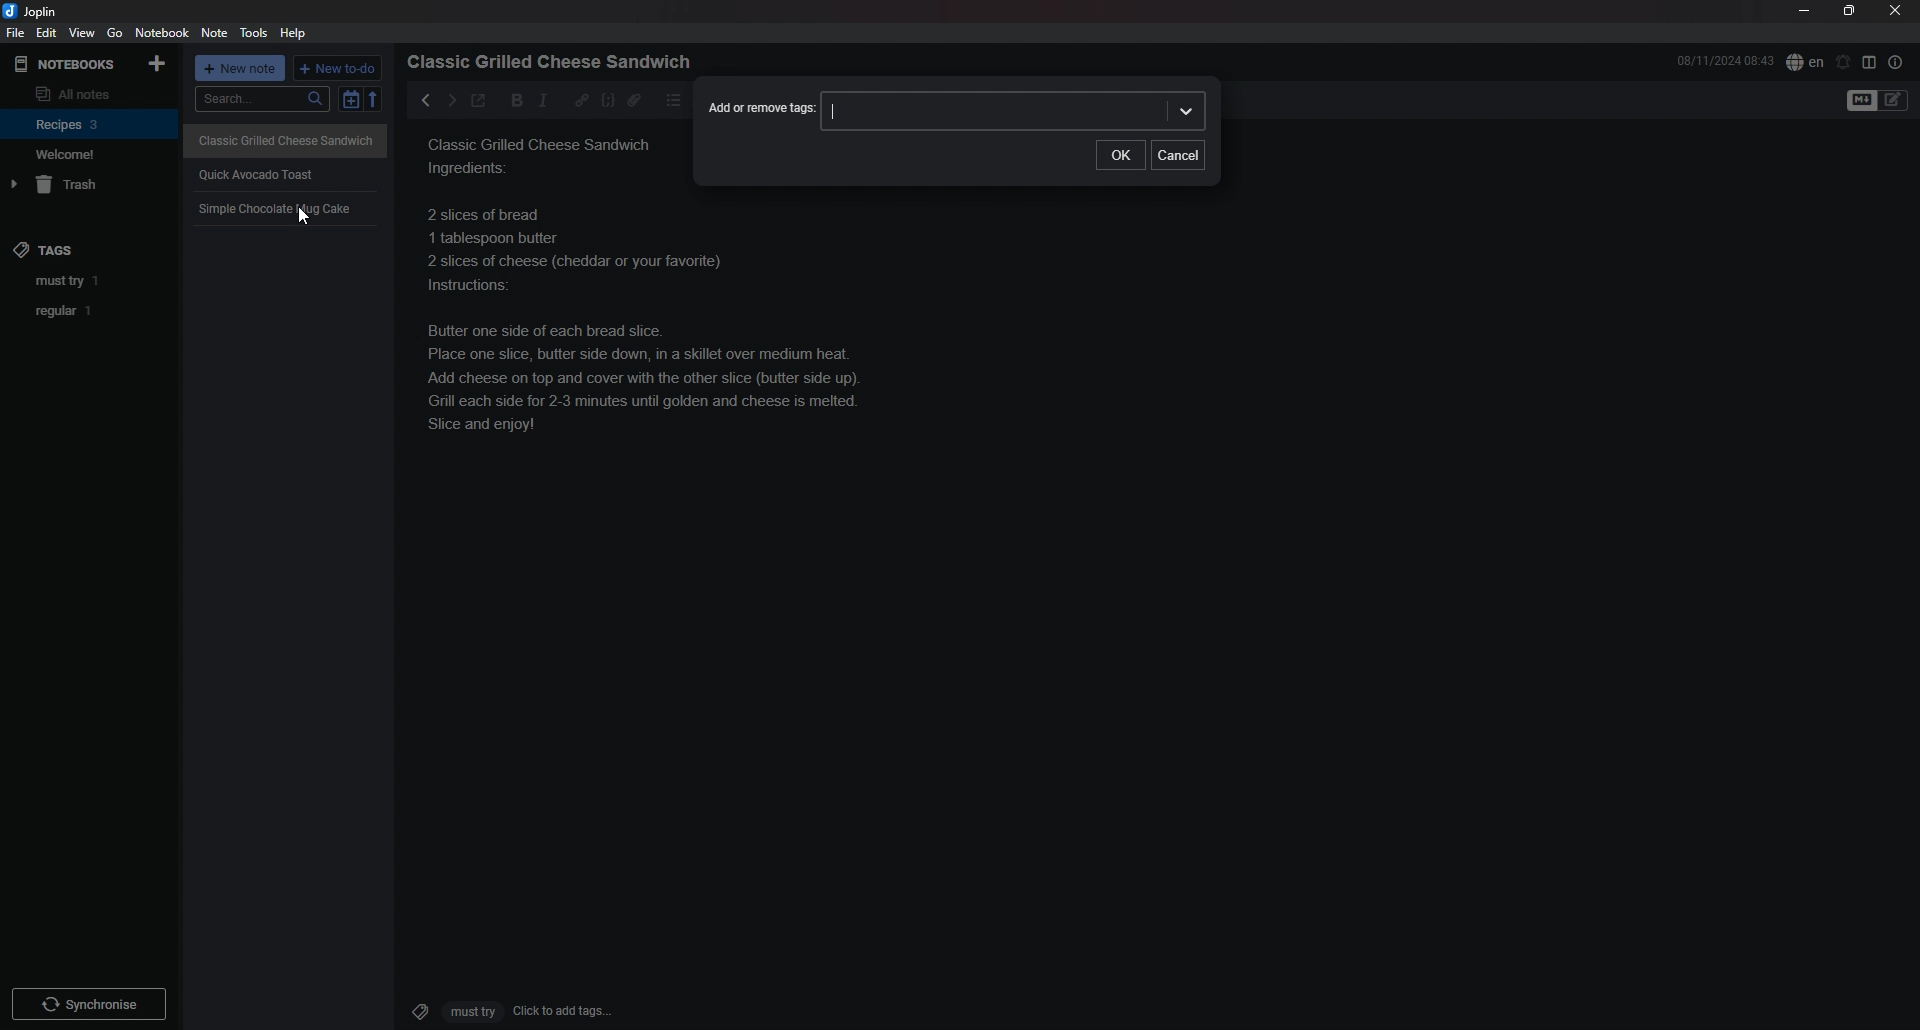 The width and height of the screenshot is (1920, 1030). I want to click on minimize, so click(1805, 11).